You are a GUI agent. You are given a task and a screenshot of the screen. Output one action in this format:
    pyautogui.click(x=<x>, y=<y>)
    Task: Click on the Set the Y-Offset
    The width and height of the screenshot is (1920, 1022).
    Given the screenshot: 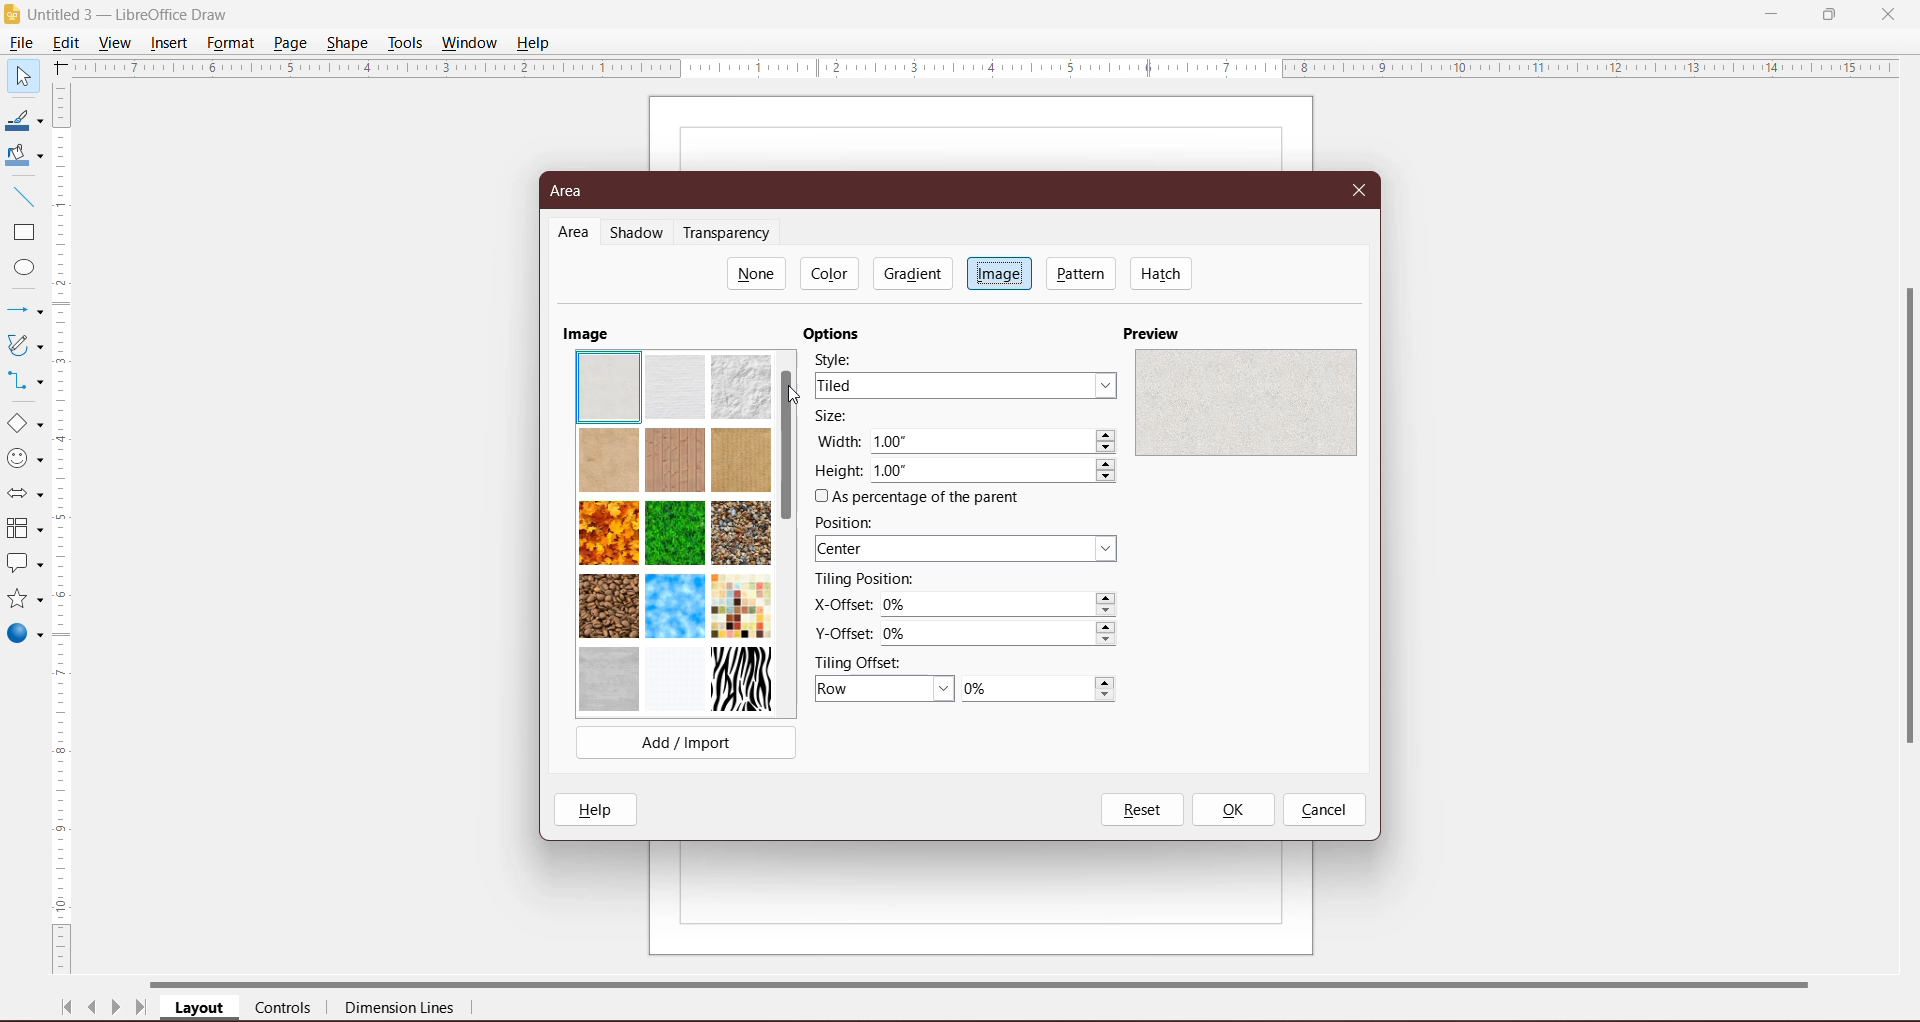 What is the action you would take?
    pyautogui.click(x=1004, y=634)
    